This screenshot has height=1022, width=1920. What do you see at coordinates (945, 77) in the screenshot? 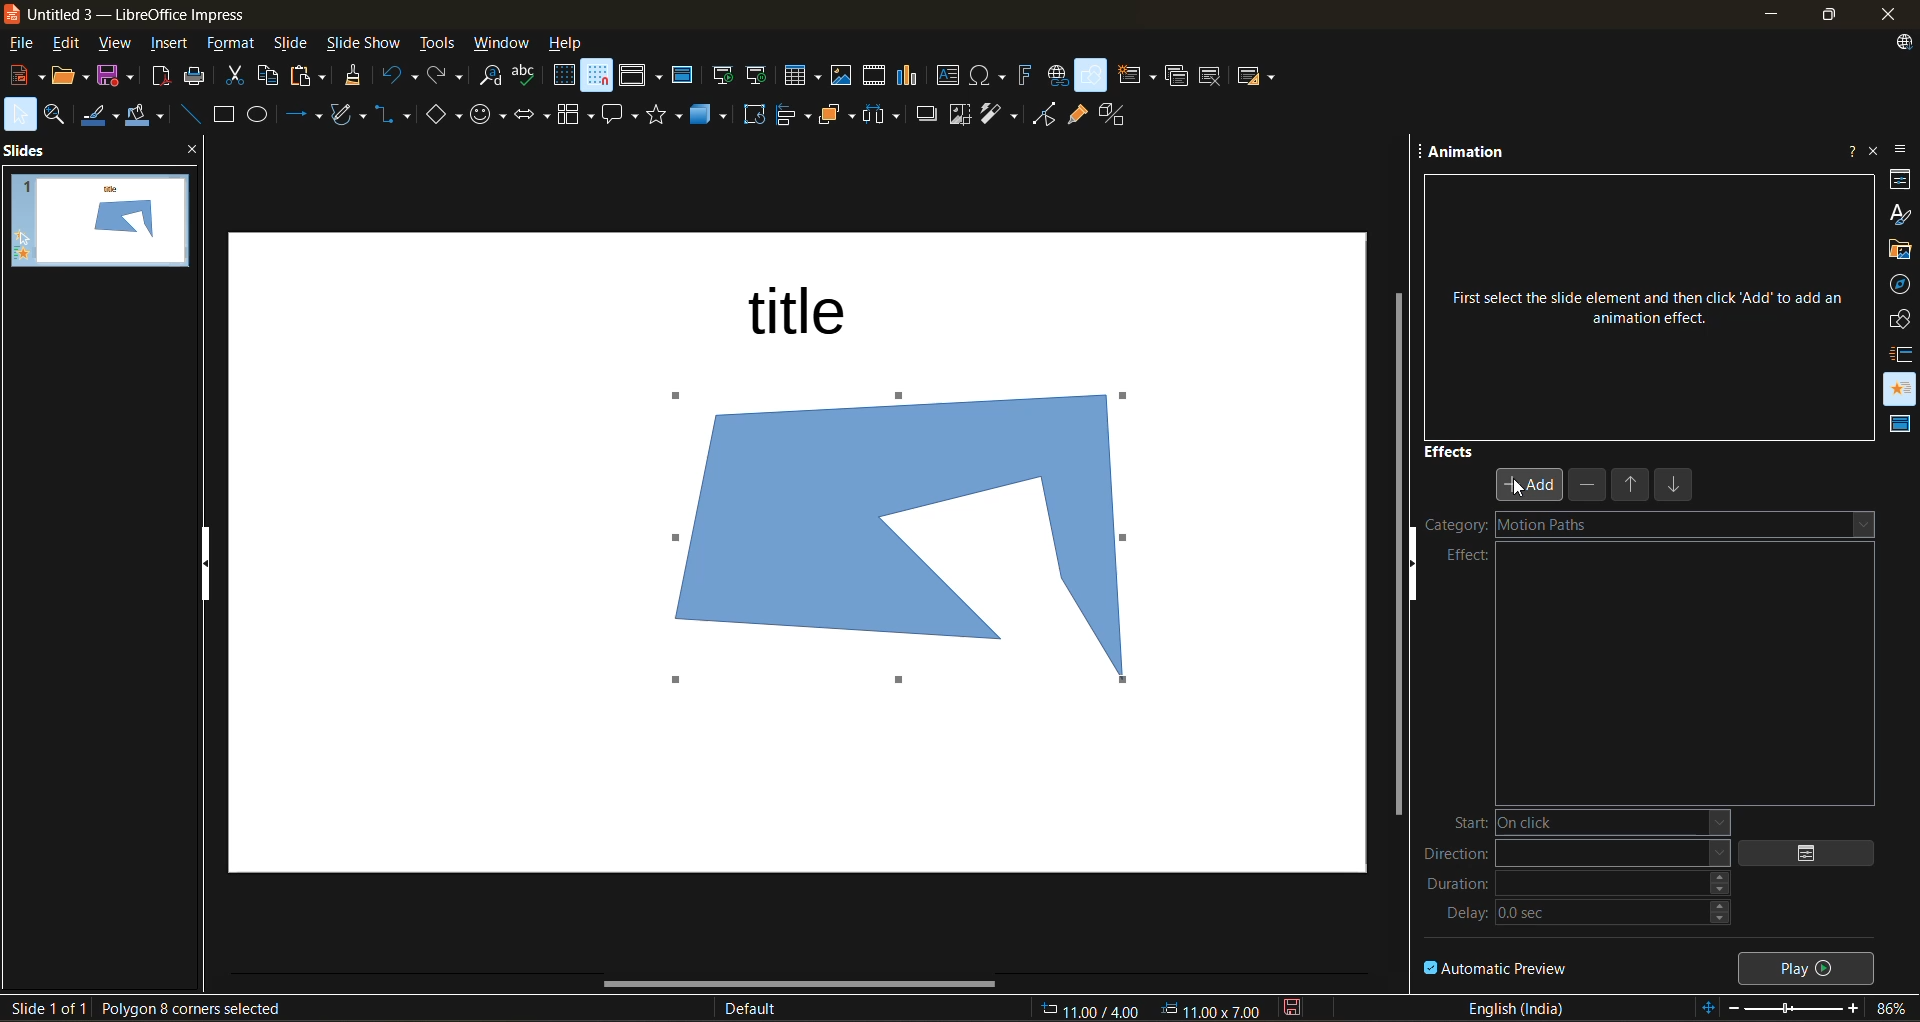
I see `insert textbox` at bounding box center [945, 77].